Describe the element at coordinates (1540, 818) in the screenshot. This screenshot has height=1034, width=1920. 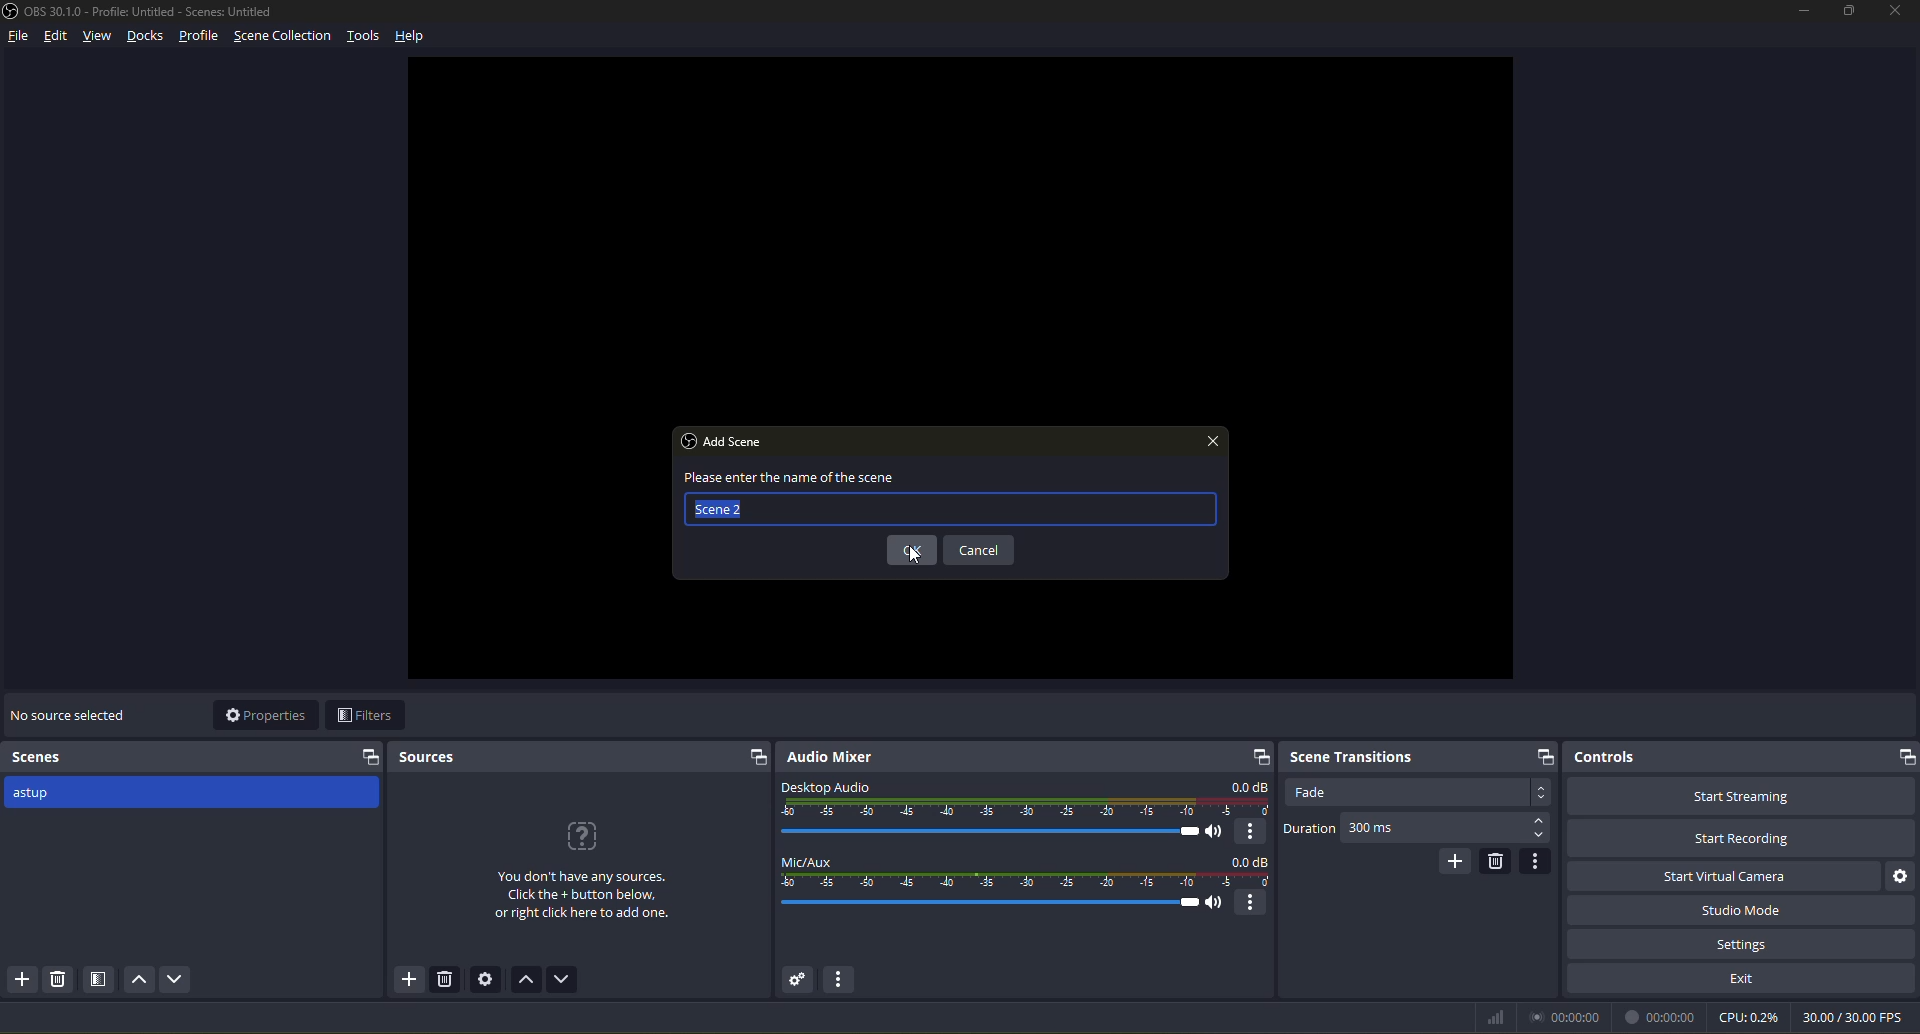
I see `select up` at that location.